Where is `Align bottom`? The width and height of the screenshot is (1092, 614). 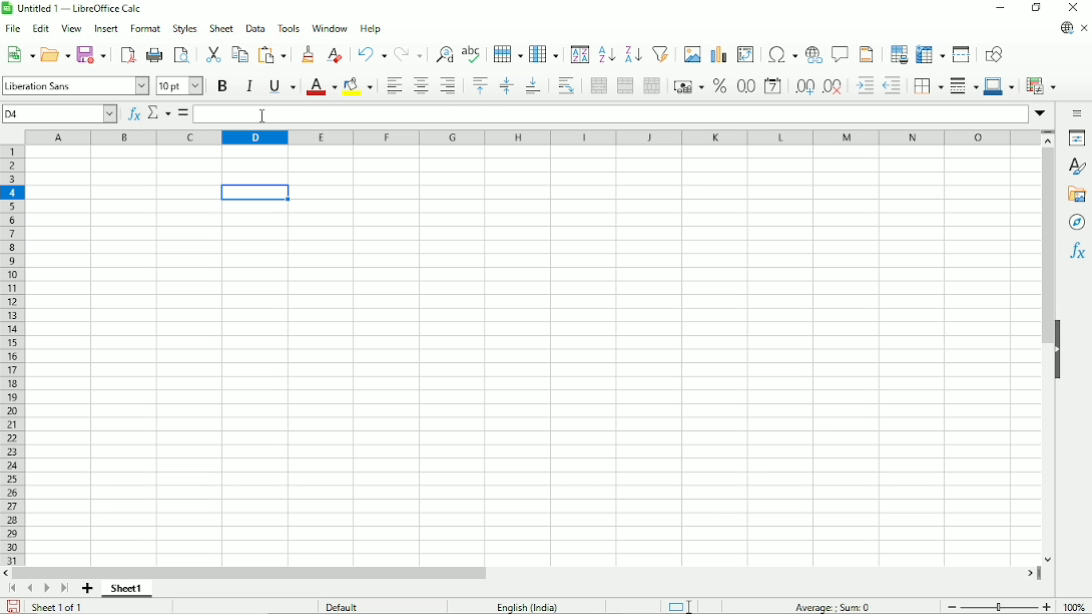 Align bottom is located at coordinates (534, 86).